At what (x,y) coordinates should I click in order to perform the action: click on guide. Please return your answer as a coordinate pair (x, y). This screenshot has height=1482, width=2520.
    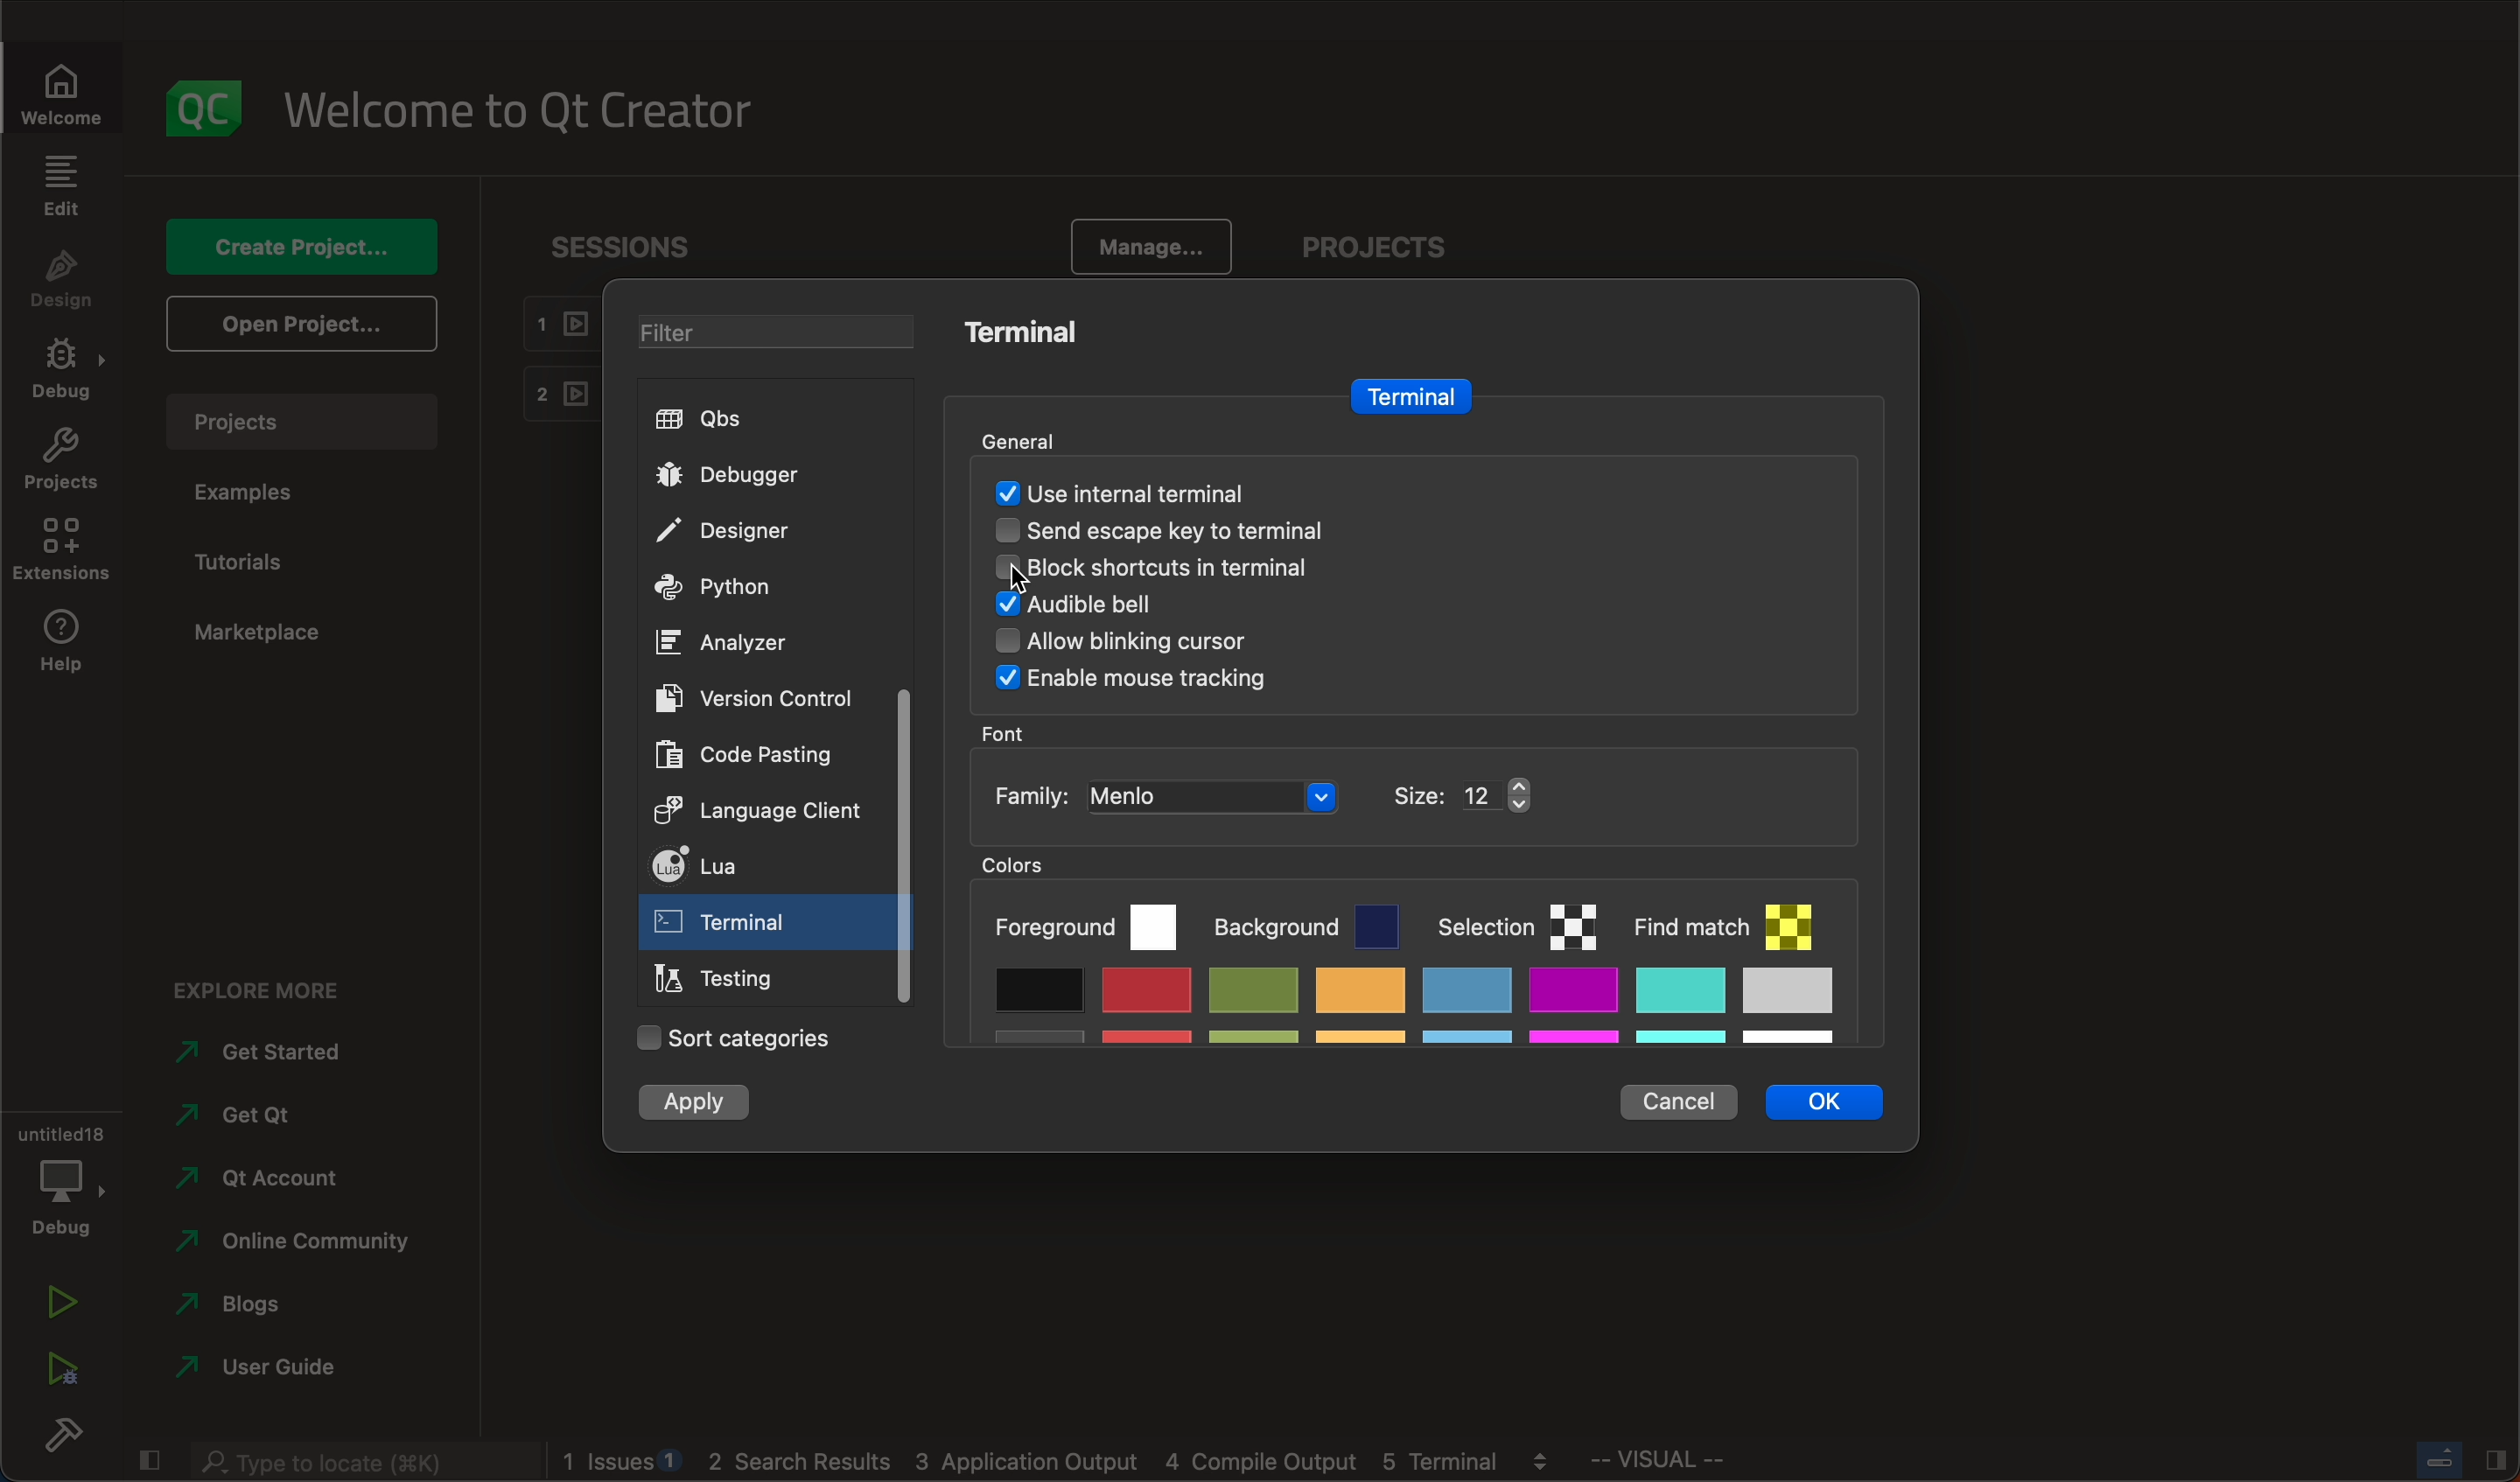
    Looking at the image, I should click on (267, 1364).